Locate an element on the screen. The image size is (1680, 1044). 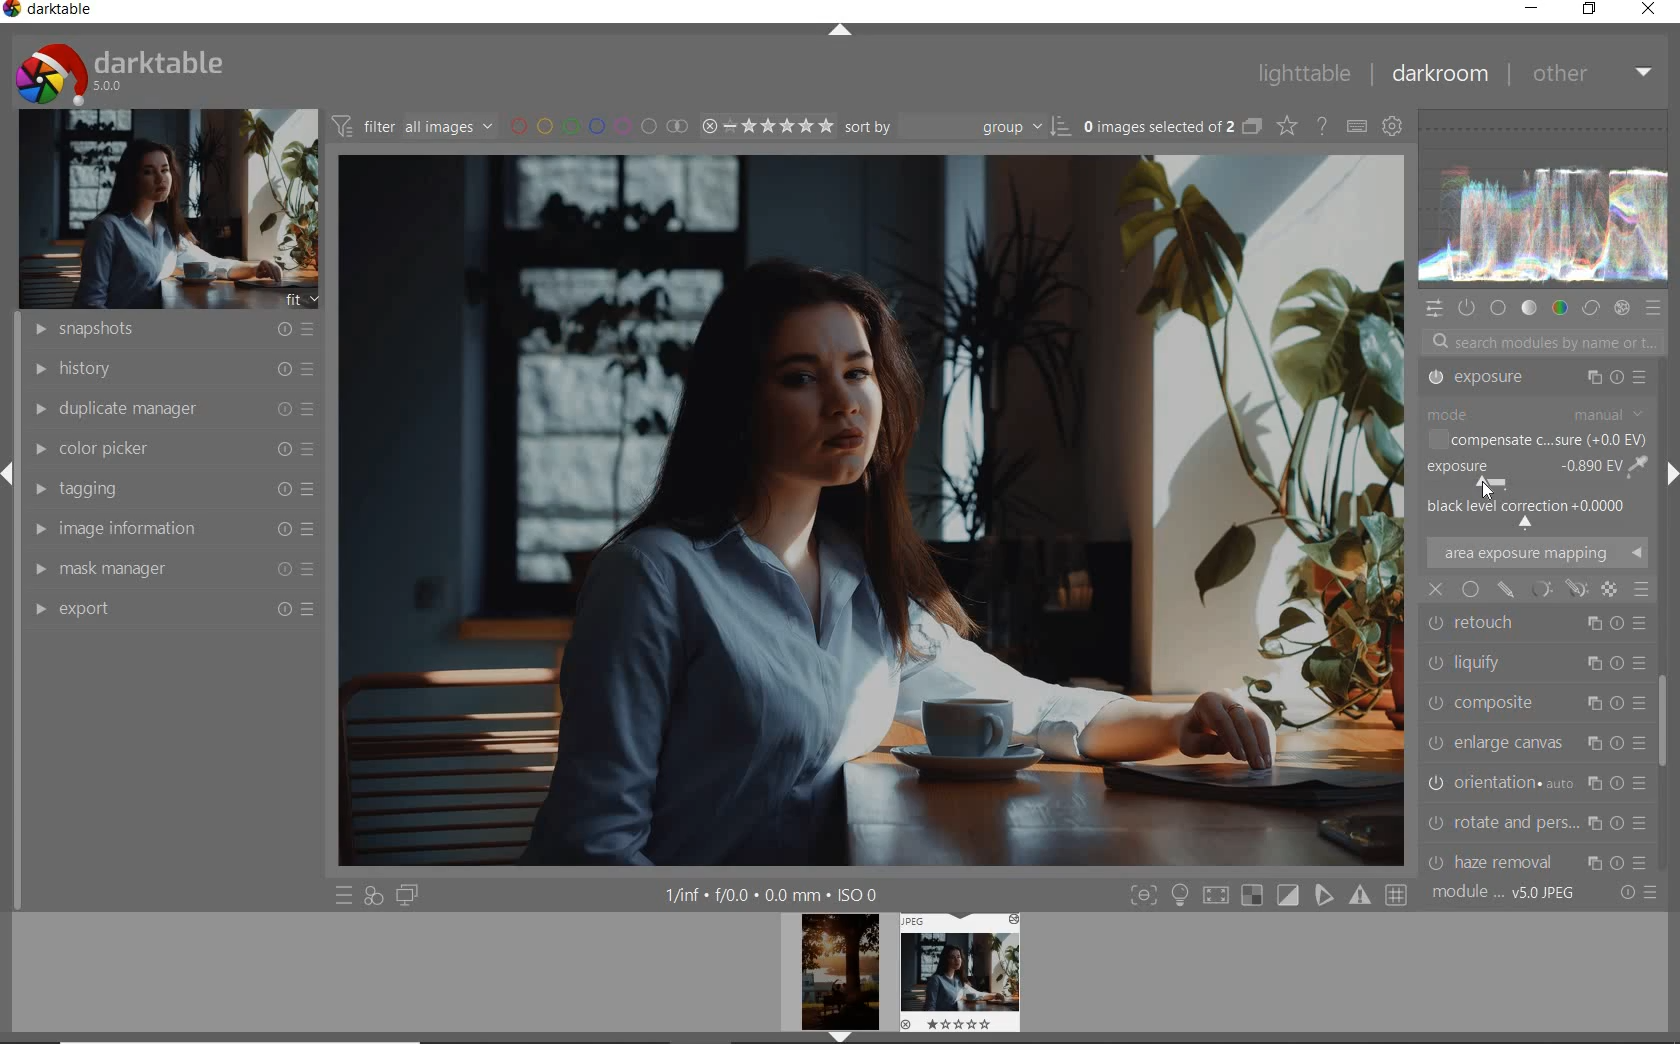
QUICK ACCESS PANEL is located at coordinates (1433, 309).